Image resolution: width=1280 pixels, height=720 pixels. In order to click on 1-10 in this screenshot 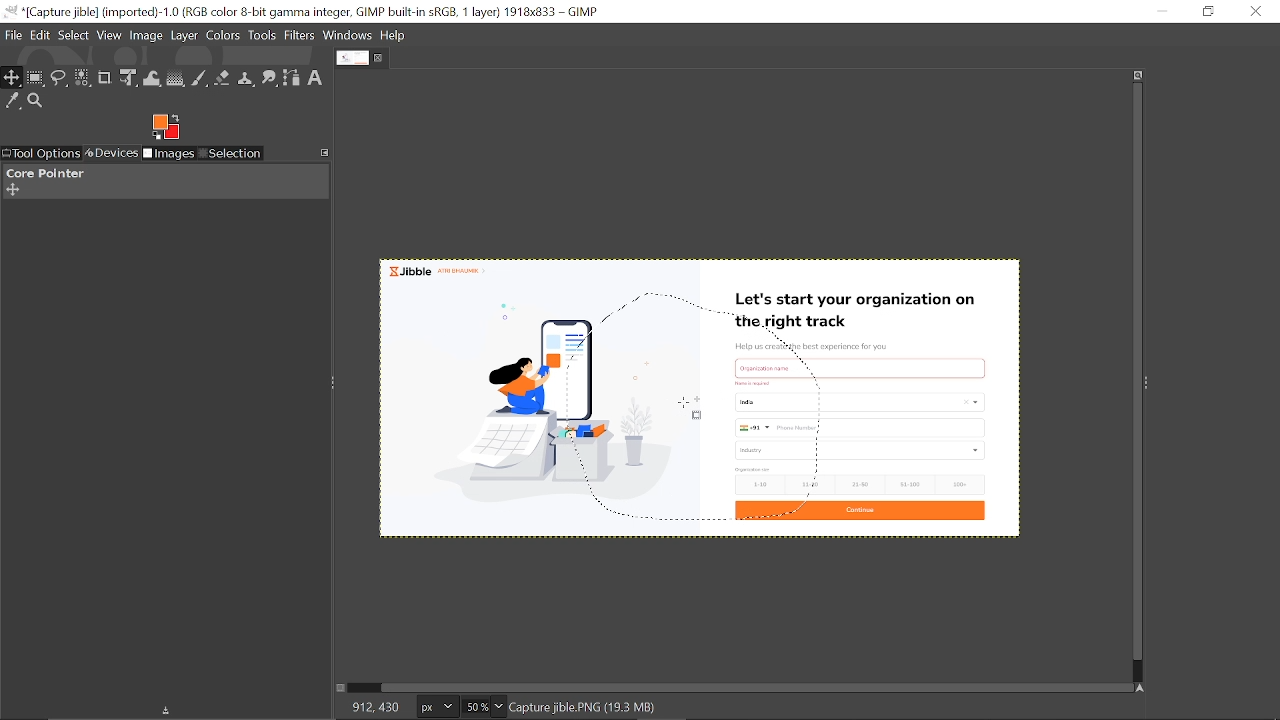, I will do `click(754, 484)`.